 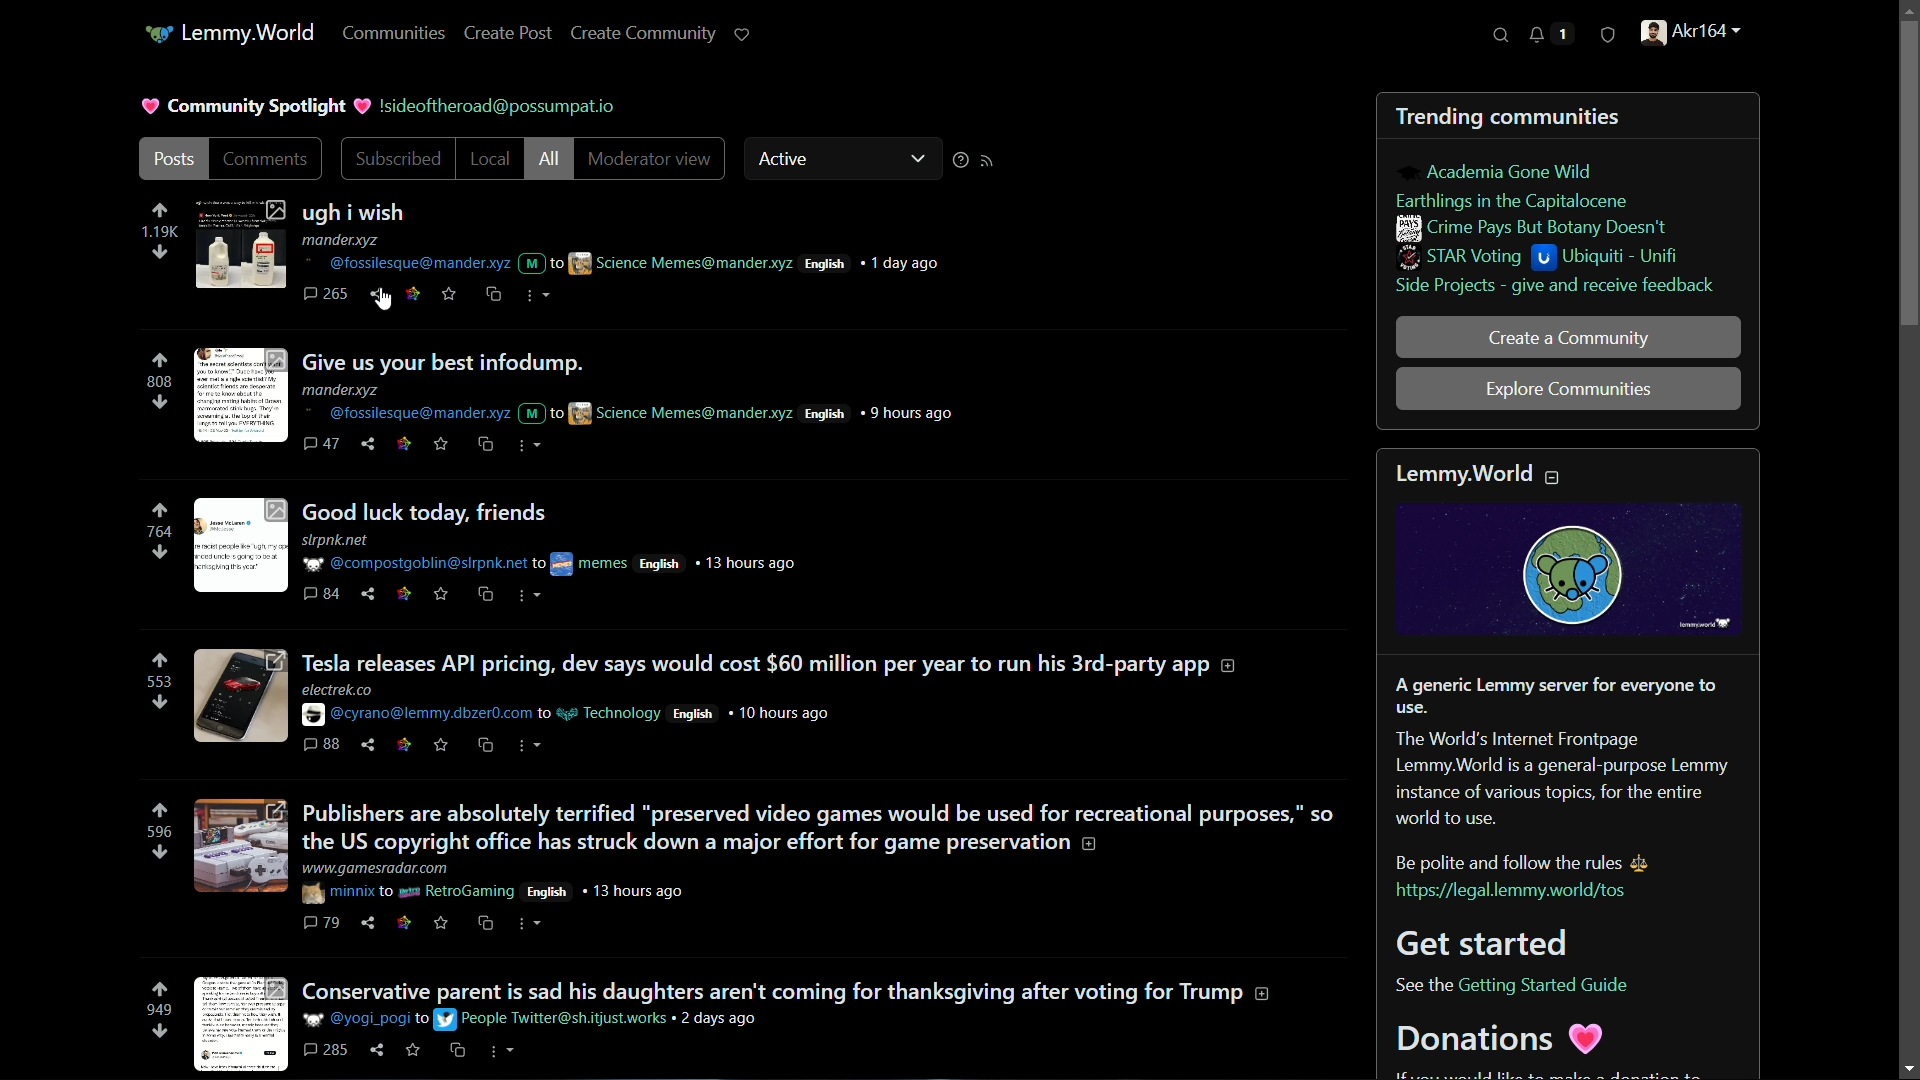 What do you see at coordinates (387, 891) in the screenshot?
I see `to` at bounding box center [387, 891].